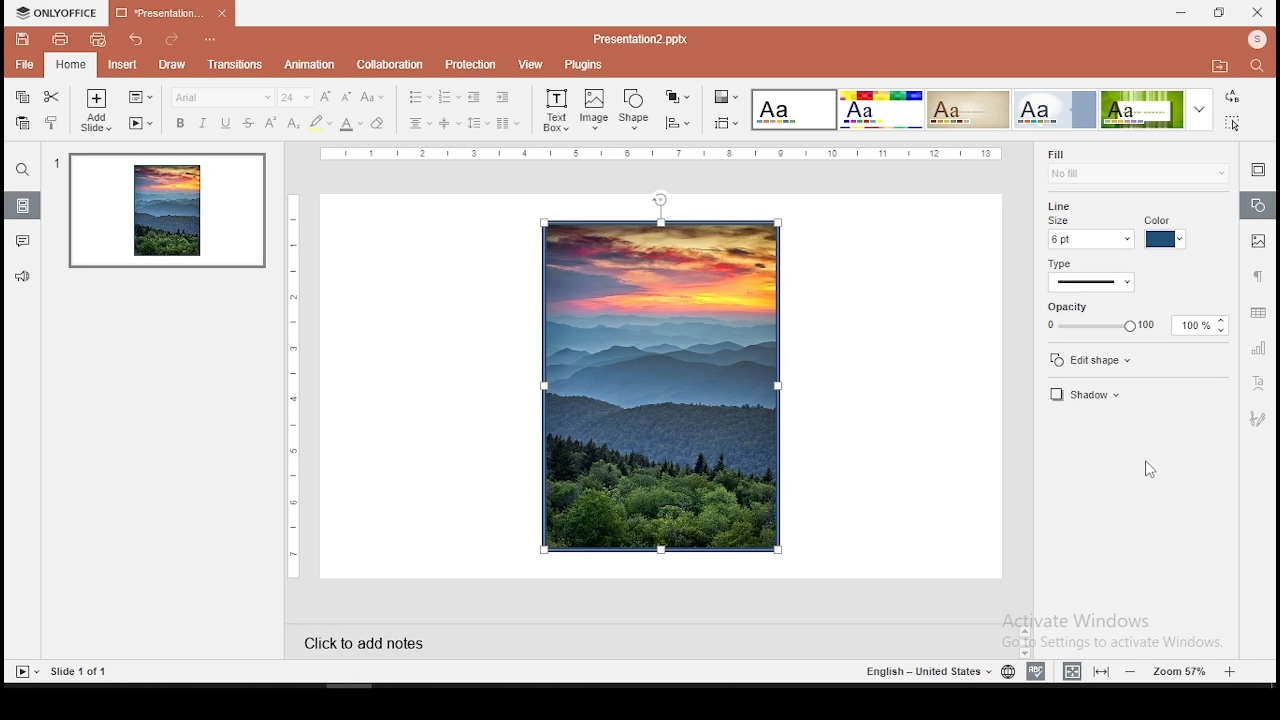 This screenshot has width=1280, height=720. Describe the element at coordinates (270, 122) in the screenshot. I see `superscript` at that location.